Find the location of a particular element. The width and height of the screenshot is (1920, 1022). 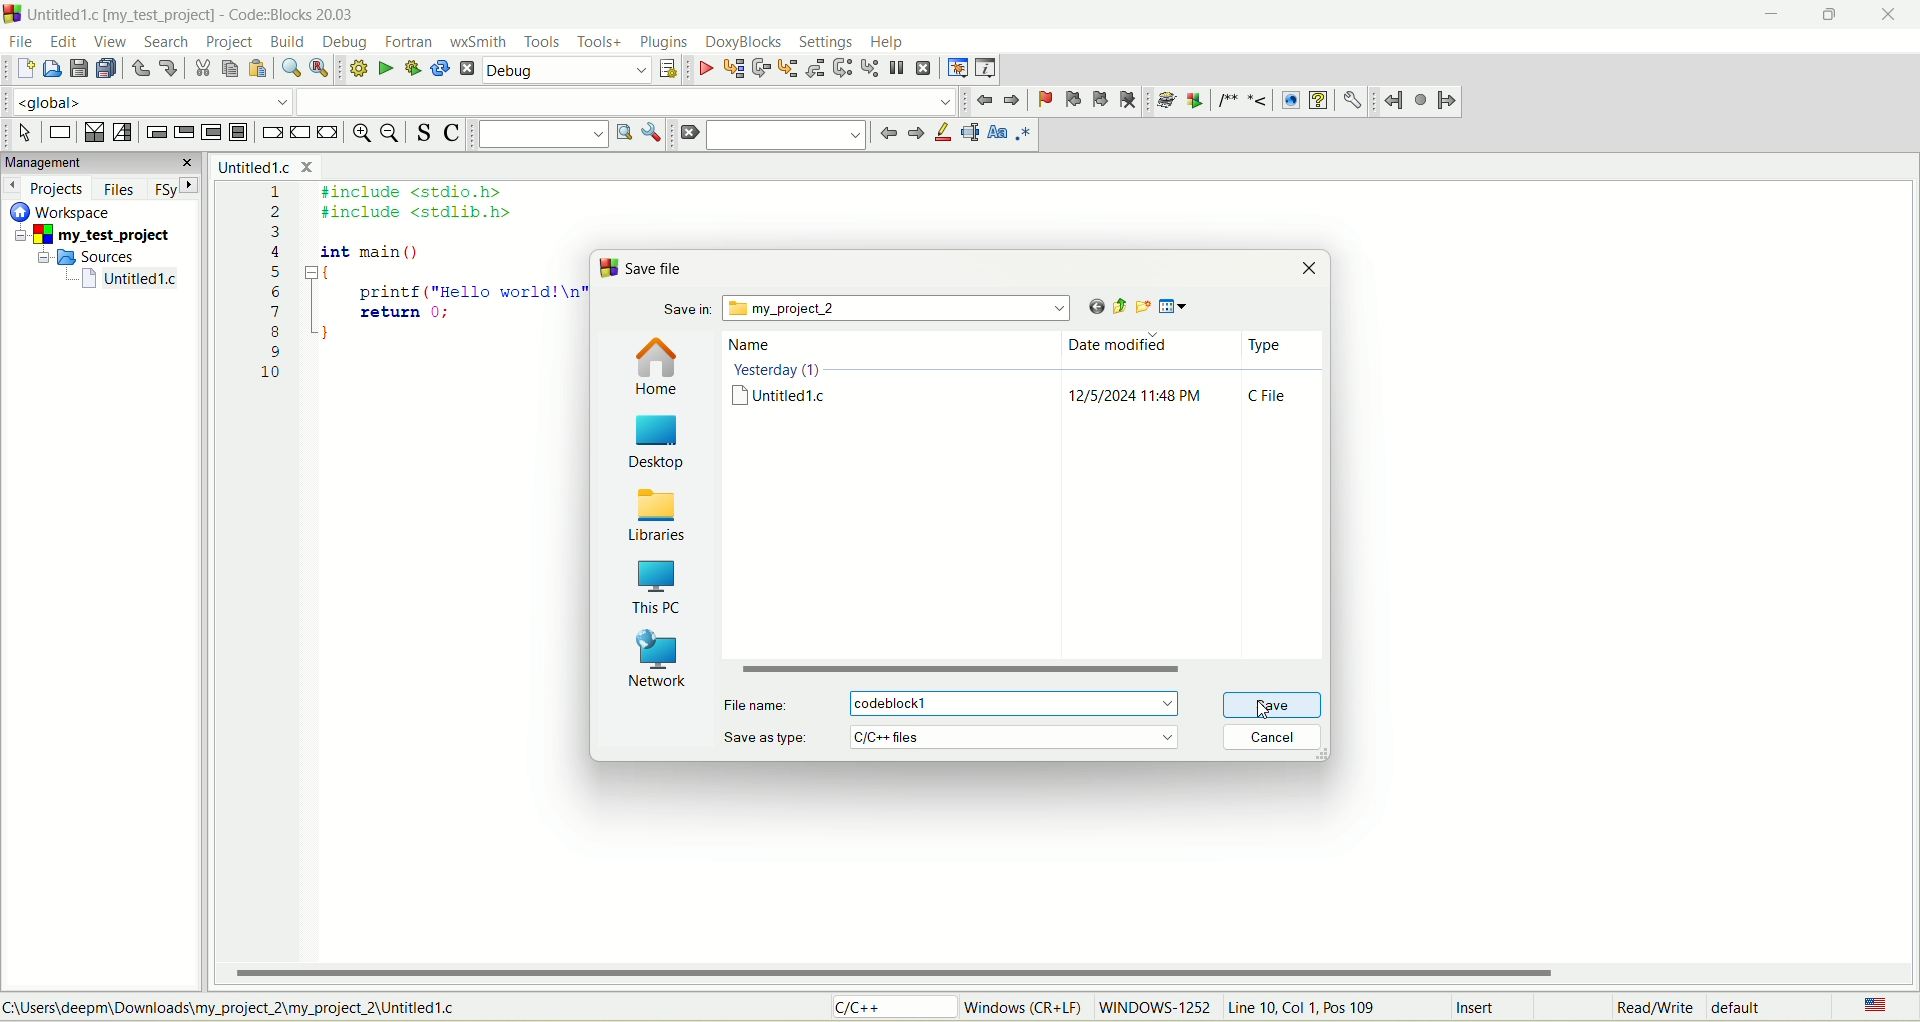

entry condition loop is located at coordinates (153, 132).